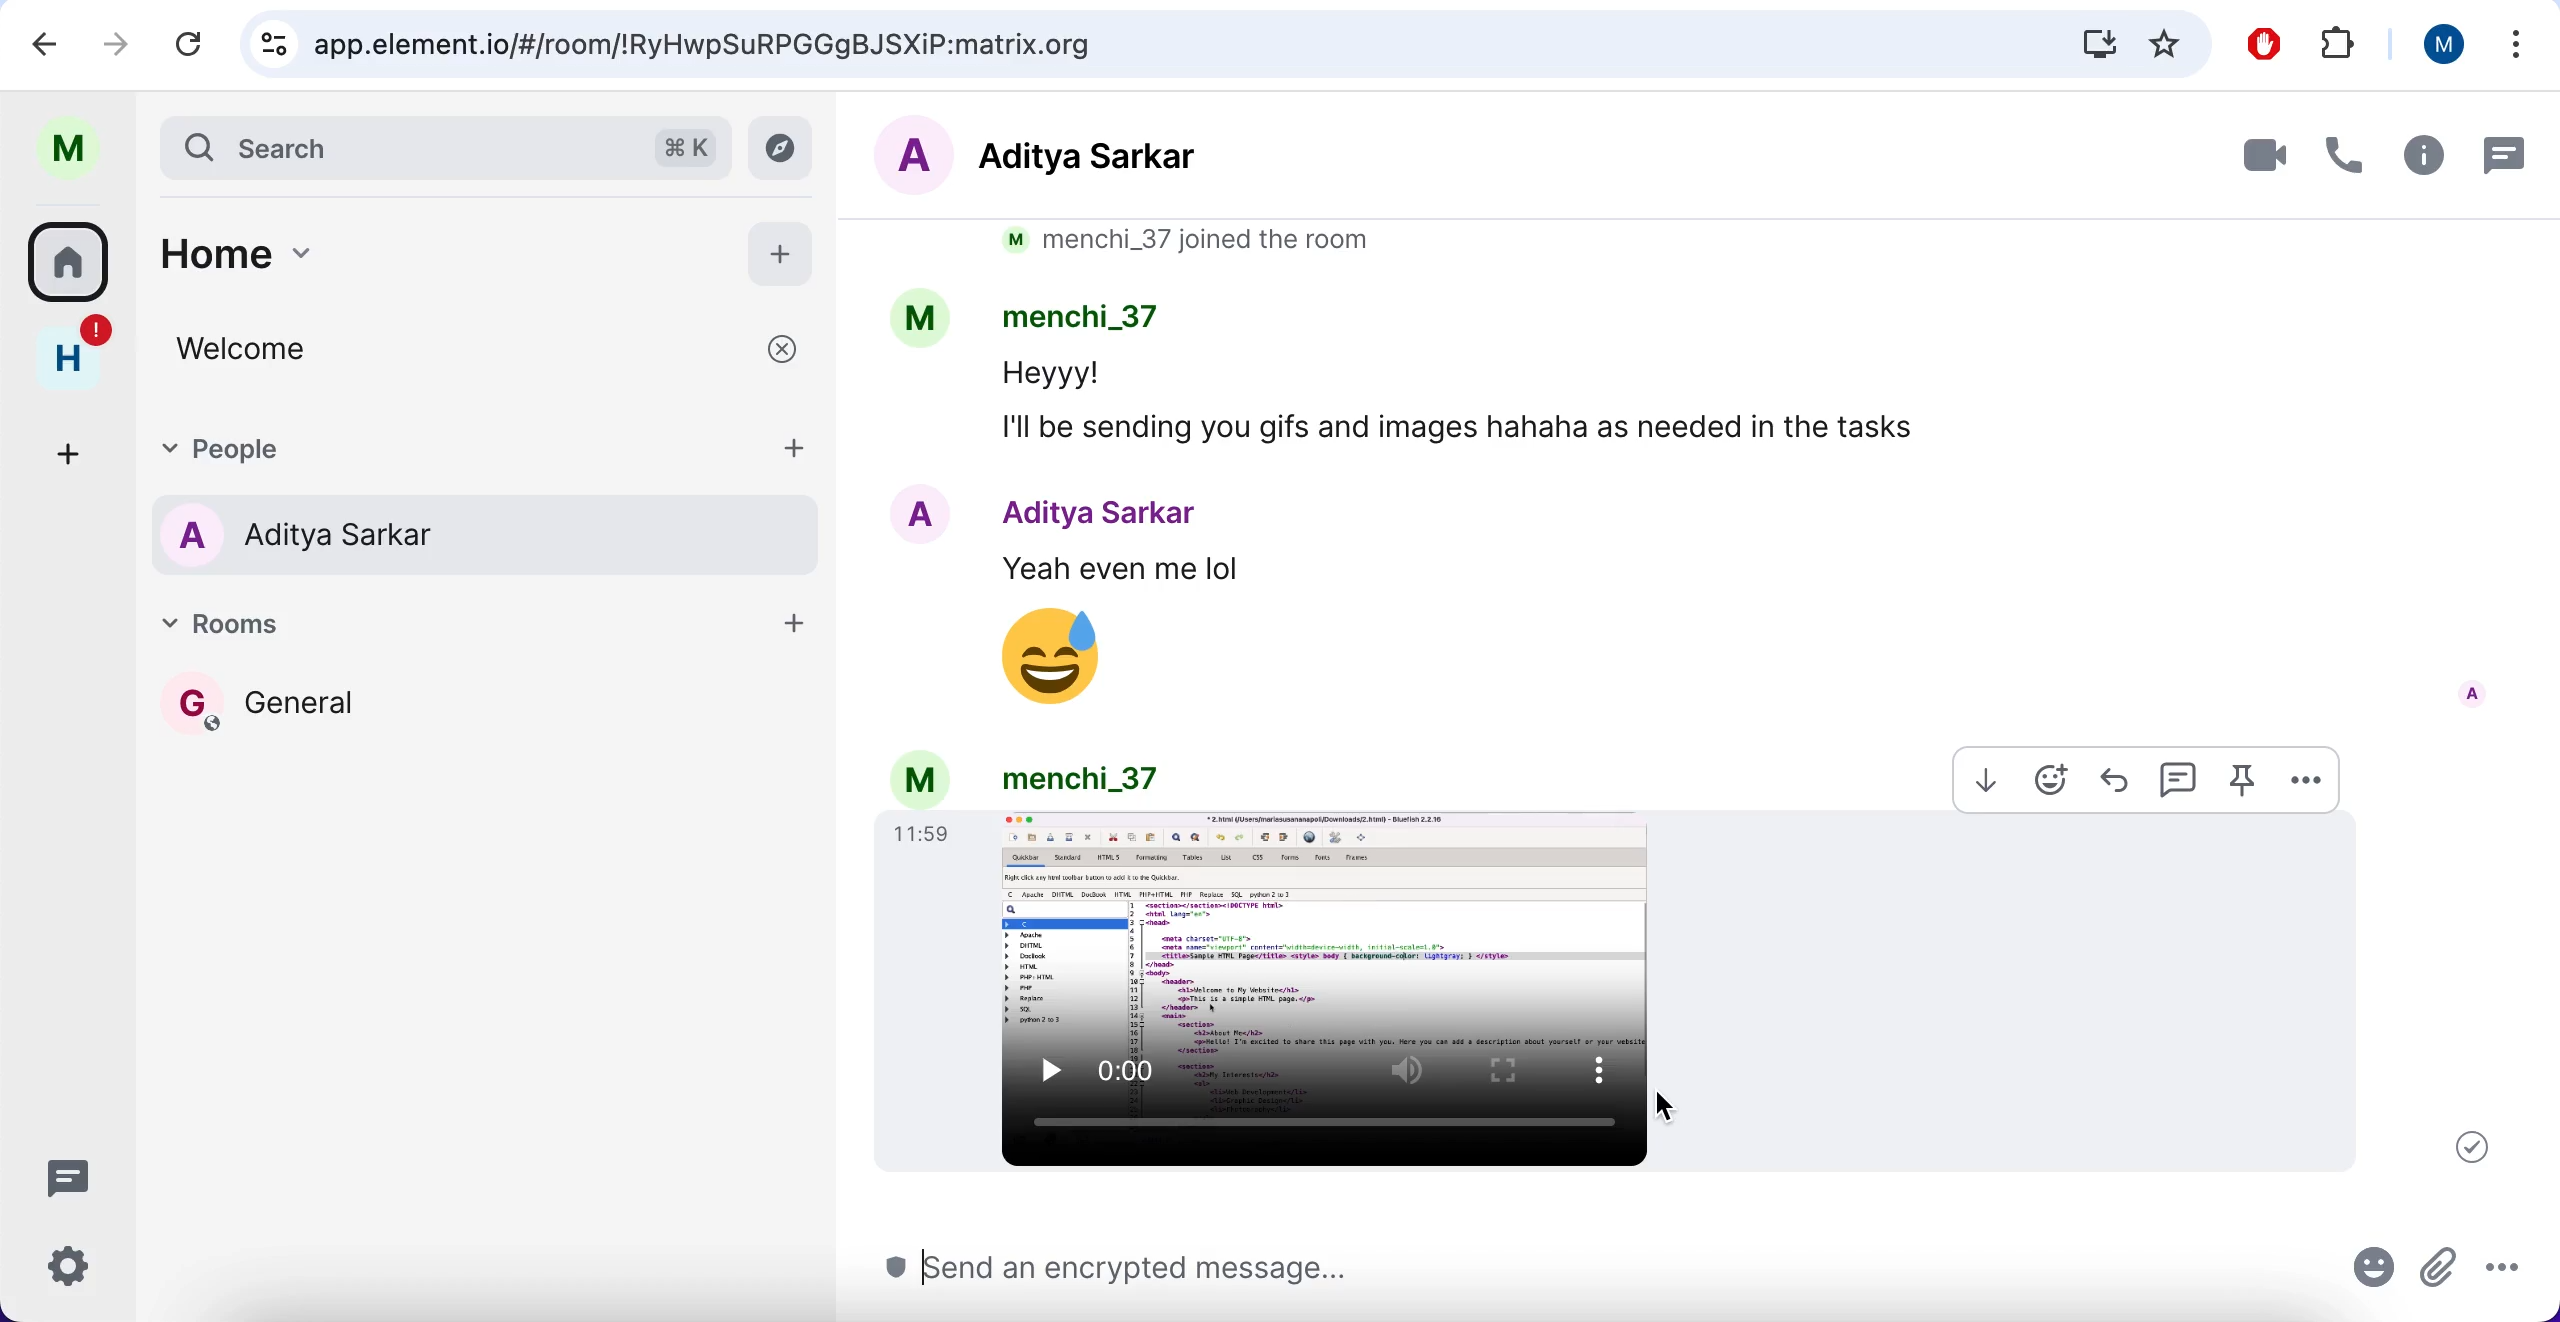 The image size is (2560, 1322). What do you see at coordinates (2174, 778) in the screenshot?
I see `chat` at bounding box center [2174, 778].